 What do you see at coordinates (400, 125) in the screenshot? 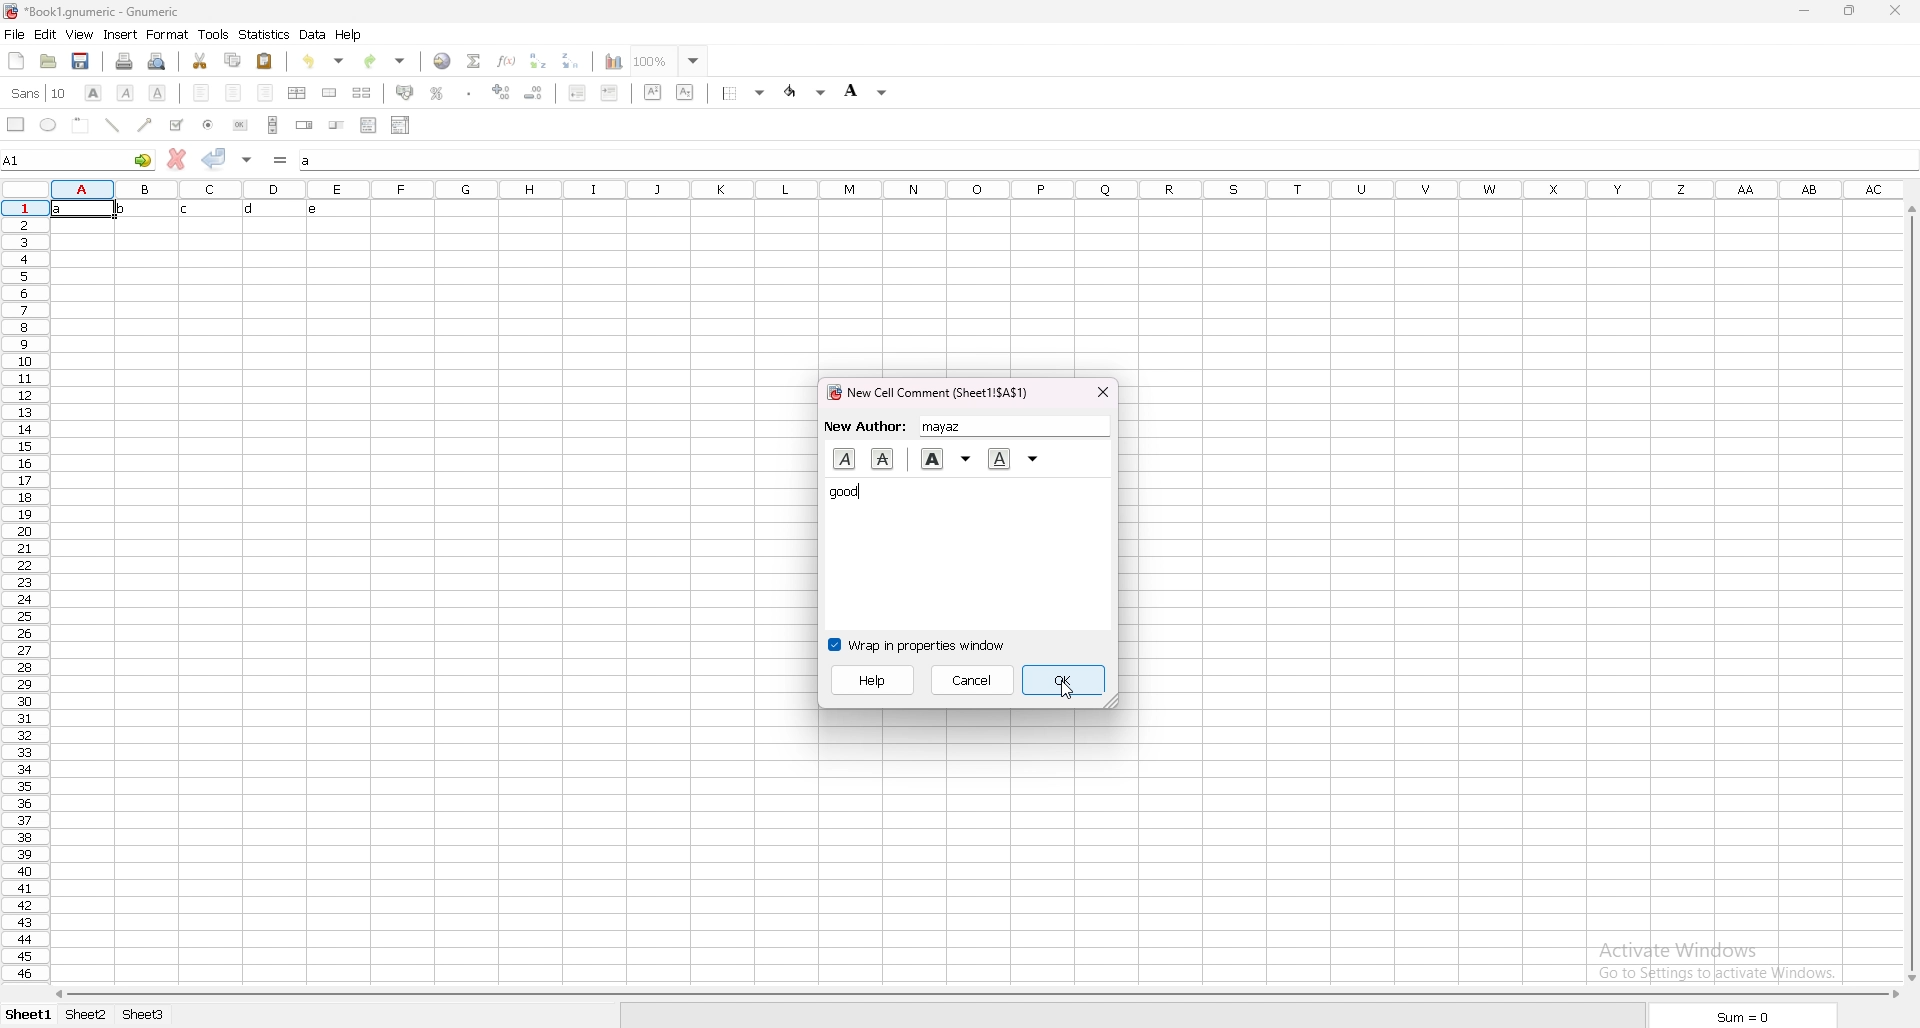
I see `combo box` at bounding box center [400, 125].